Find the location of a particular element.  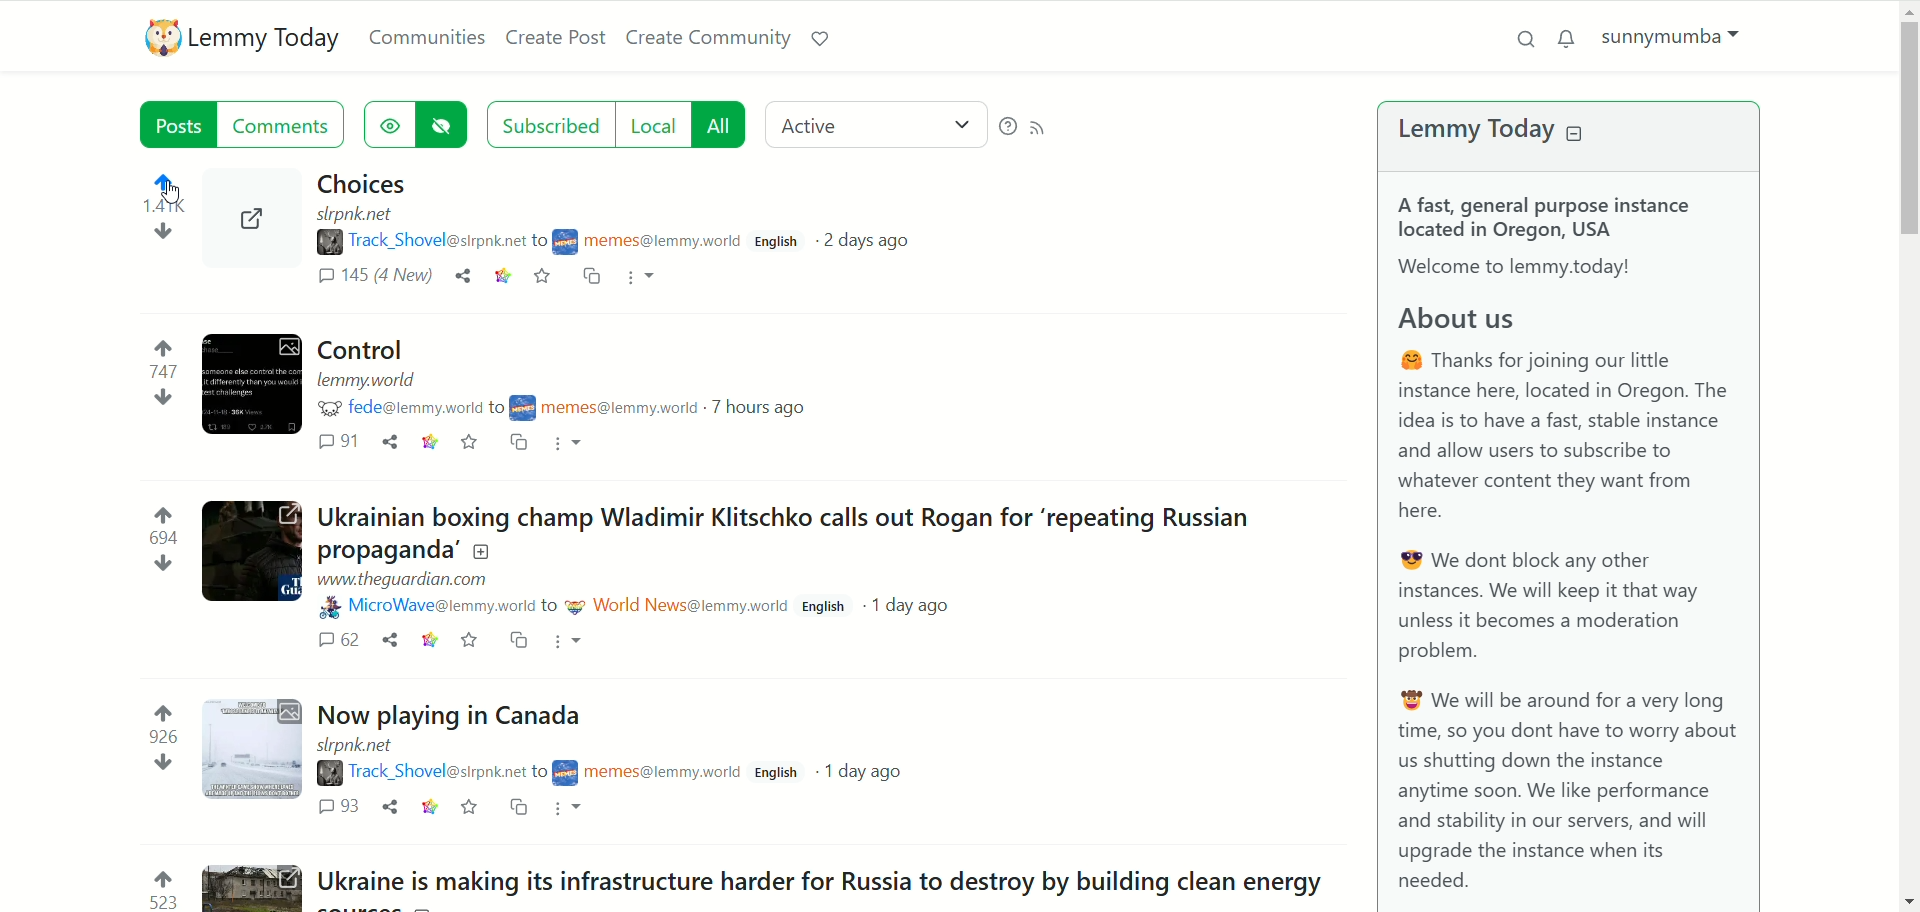

A fast, general purpose instance located in Oregon, USA is located at coordinates (1547, 217).